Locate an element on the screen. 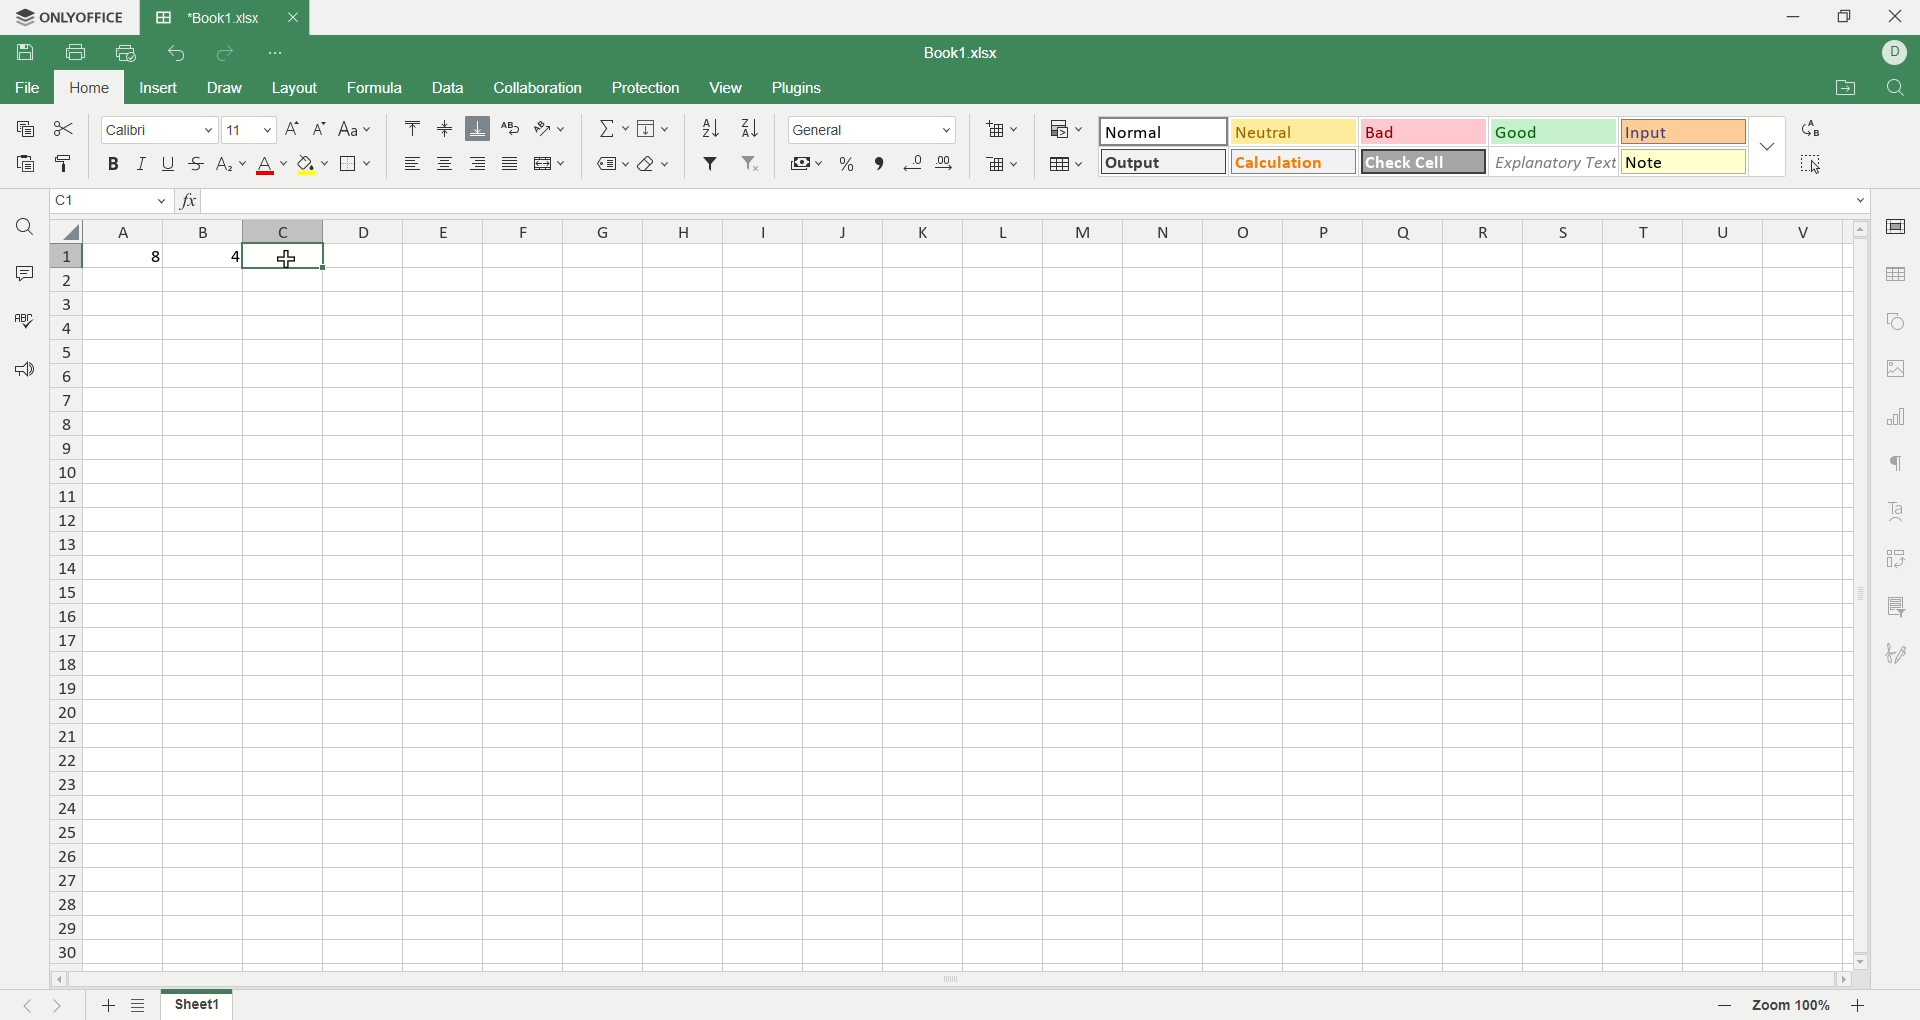 The width and height of the screenshot is (1920, 1020). bad is located at coordinates (1422, 130).